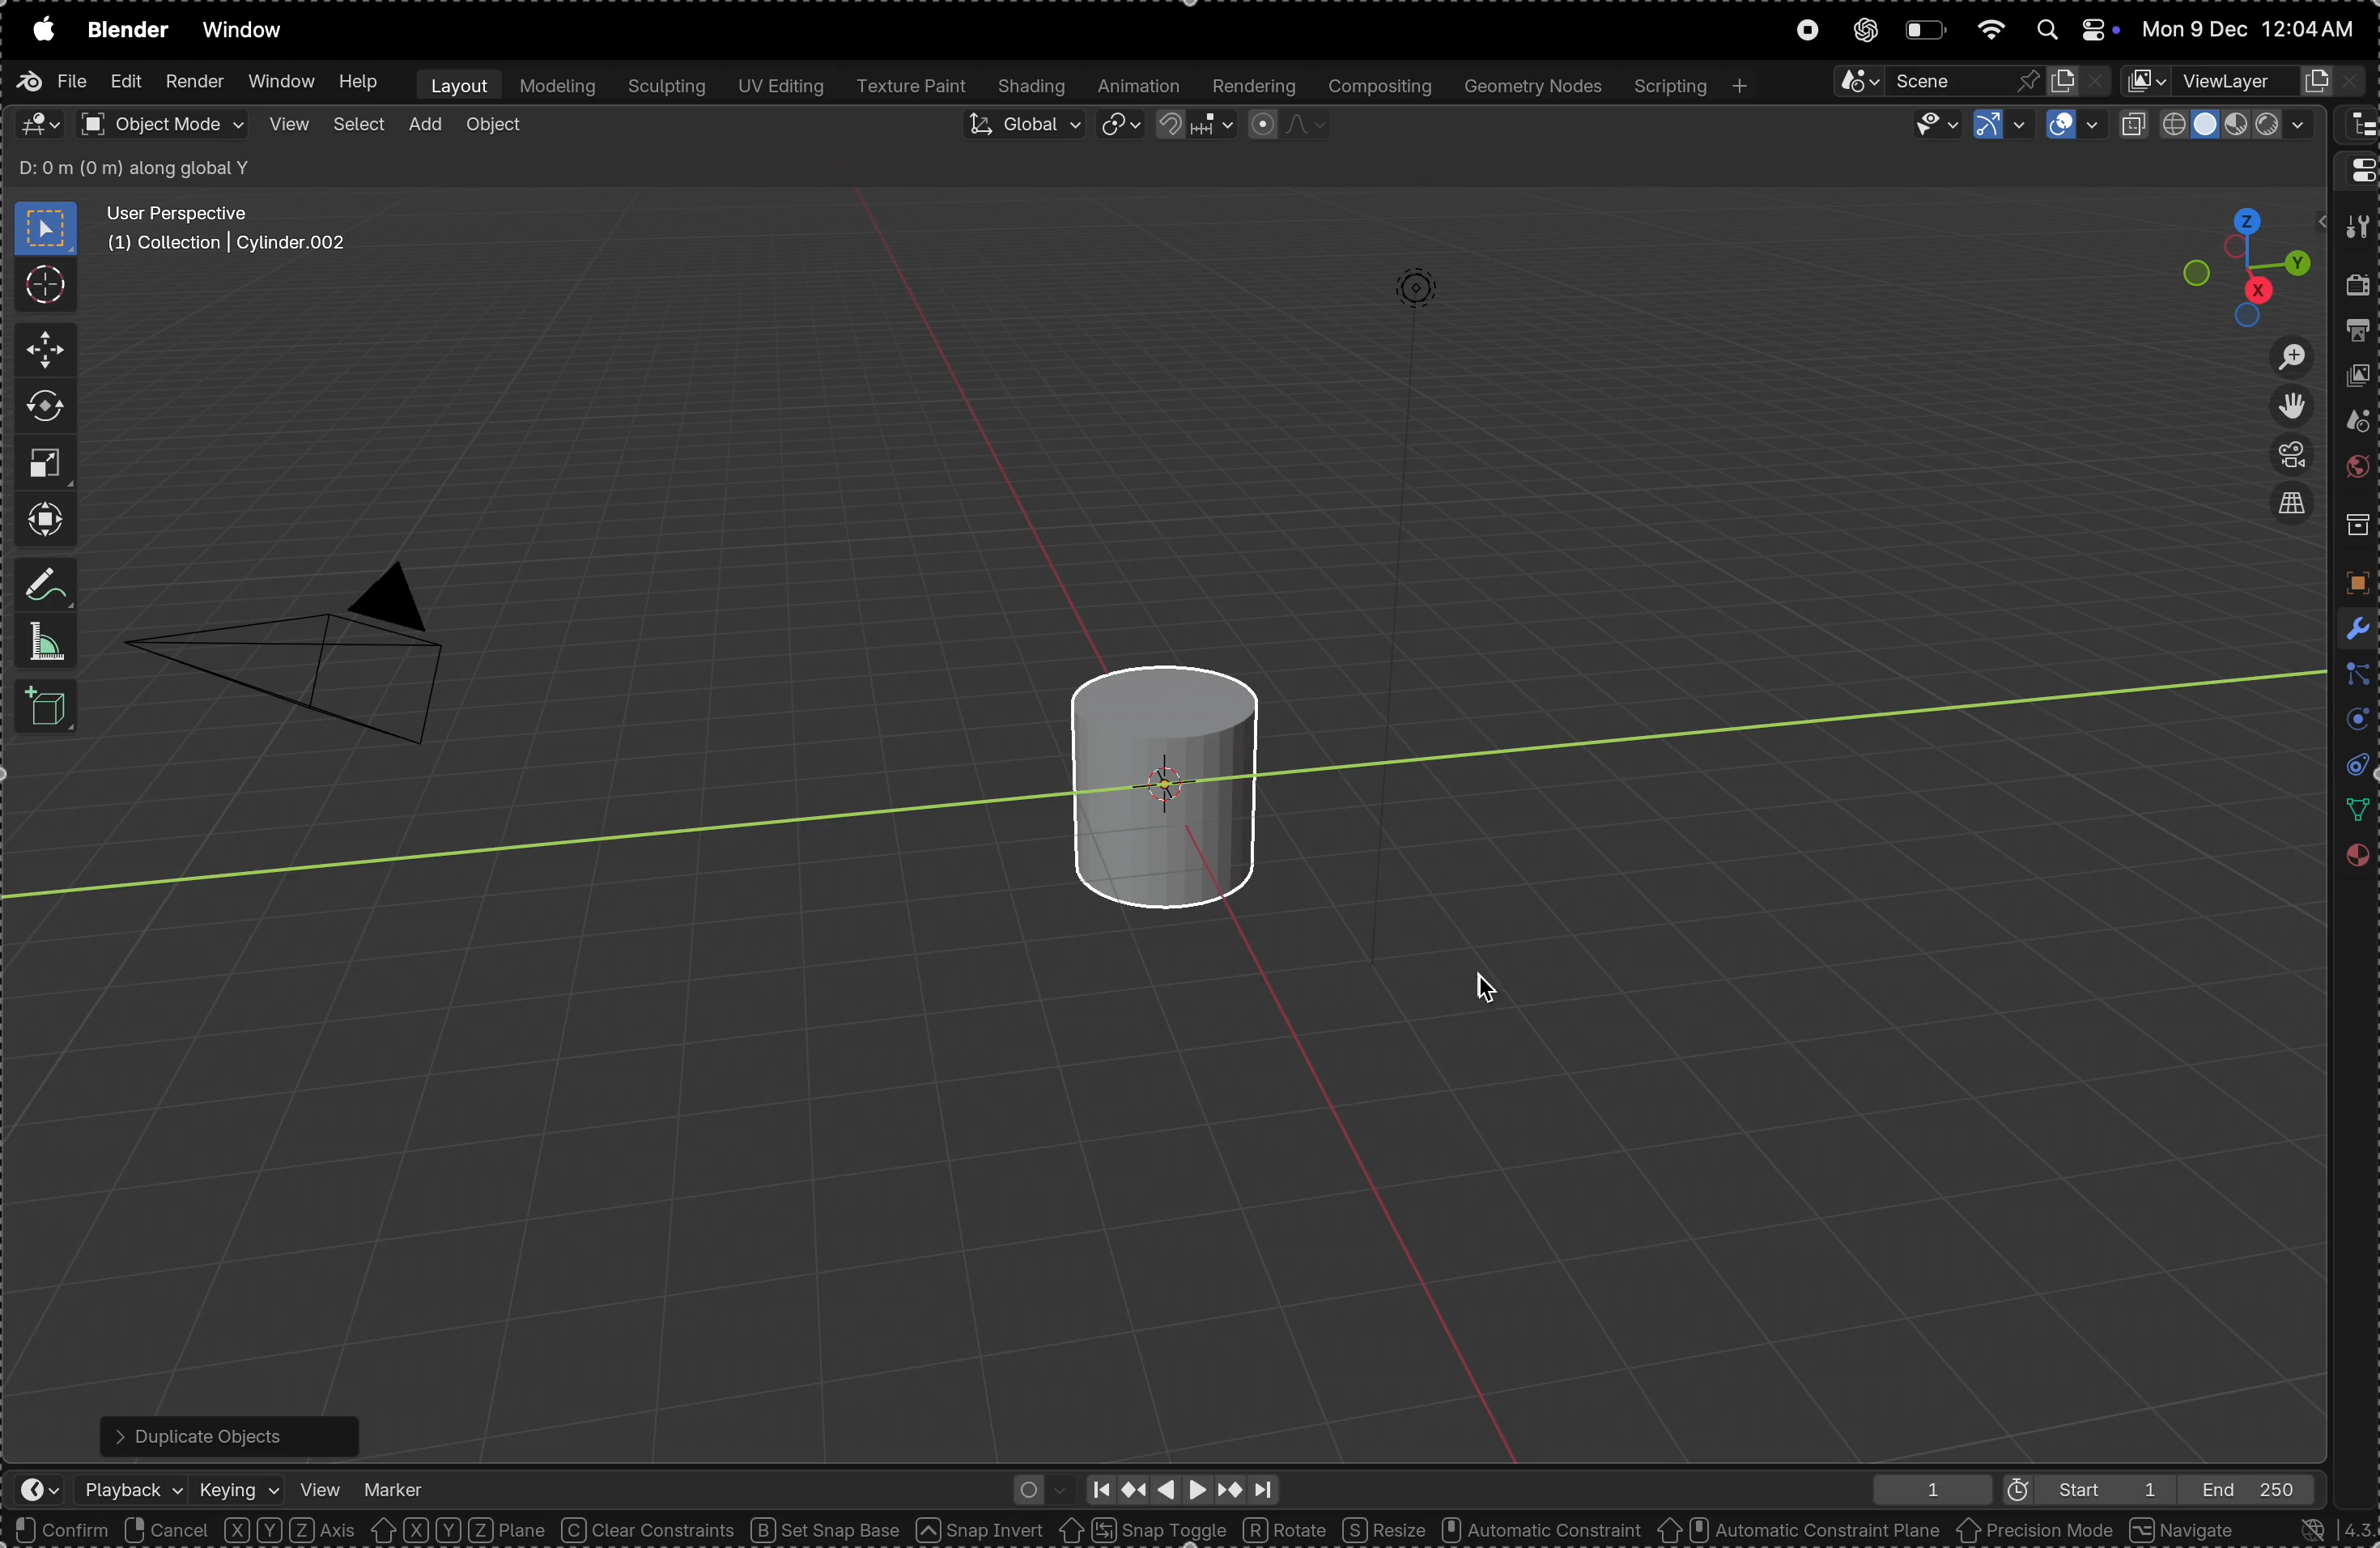  Describe the element at coordinates (2077, 1488) in the screenshot. I see `start 1` at that location.